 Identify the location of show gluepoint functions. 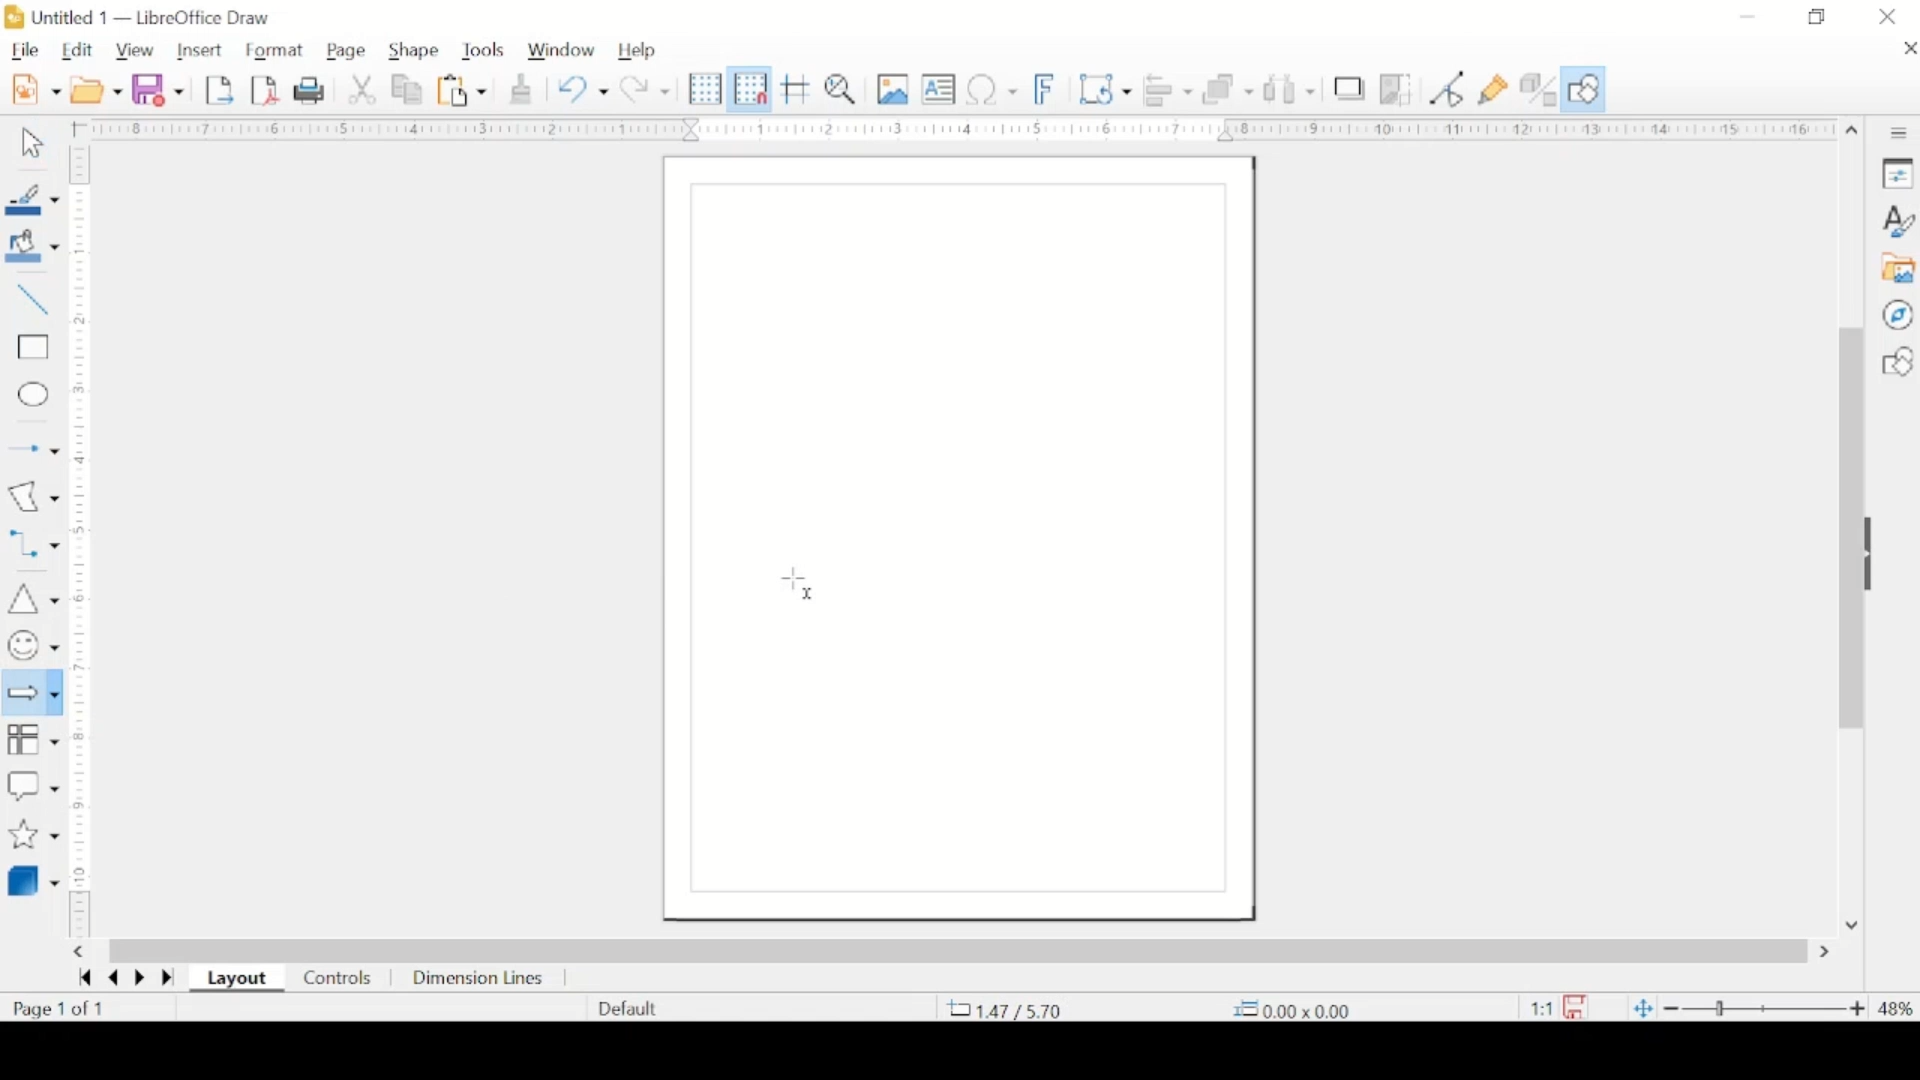
(1494, 89).